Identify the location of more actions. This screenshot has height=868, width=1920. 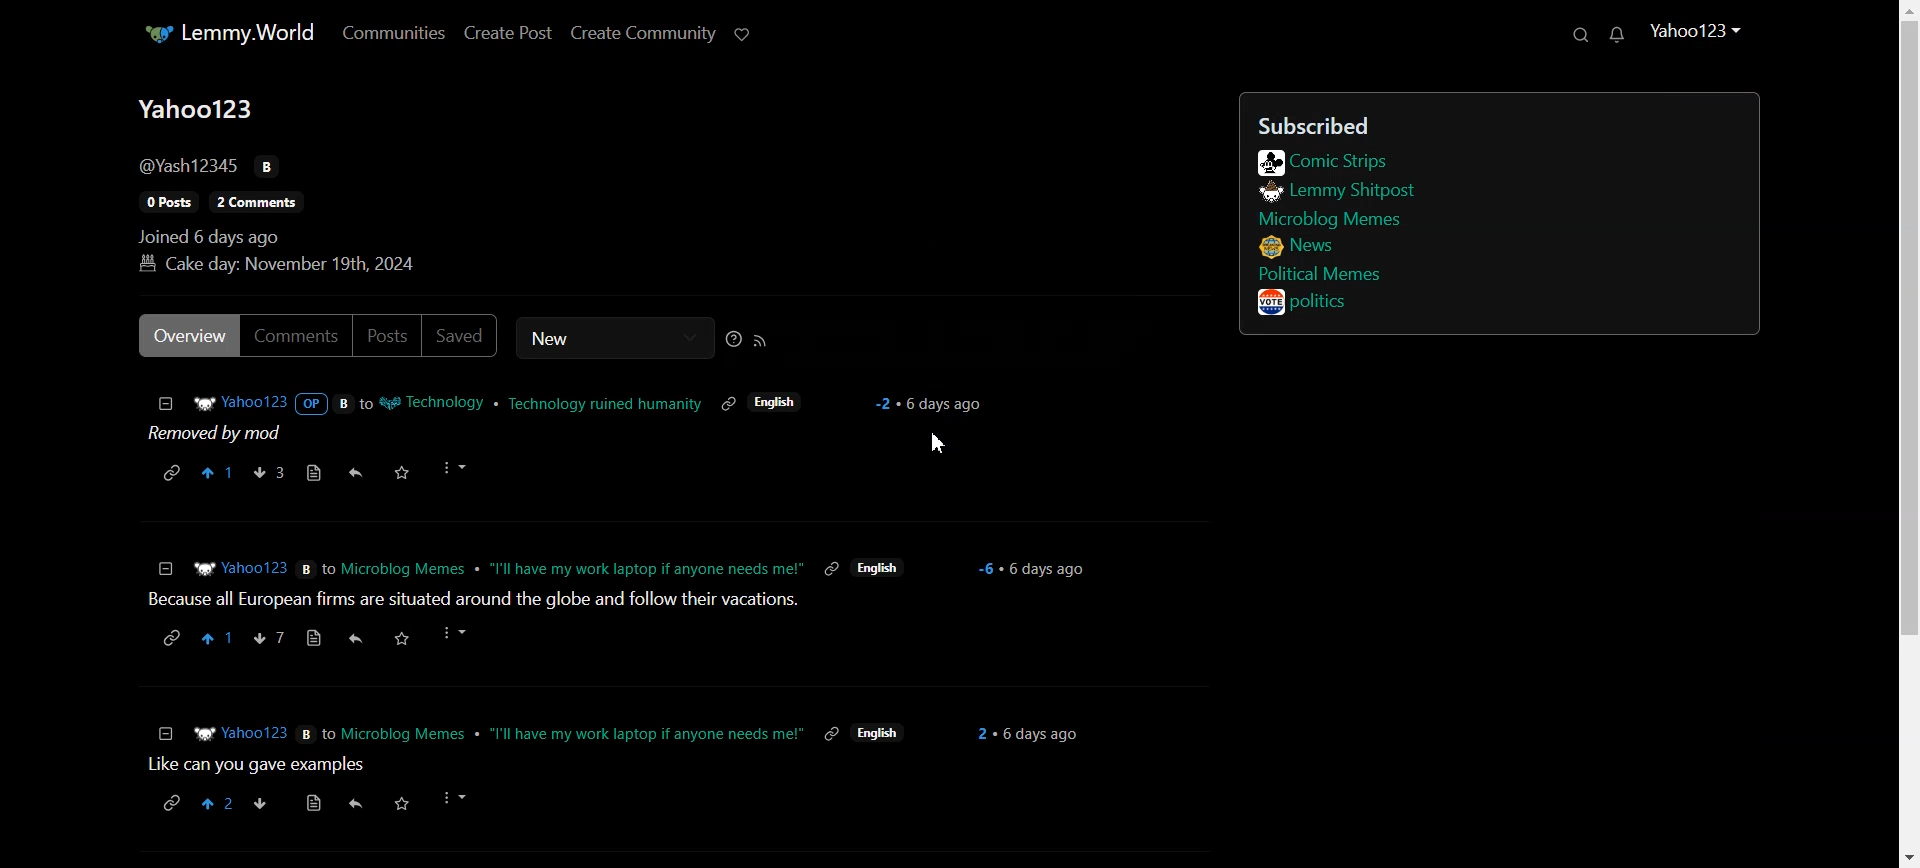
(459, 799).